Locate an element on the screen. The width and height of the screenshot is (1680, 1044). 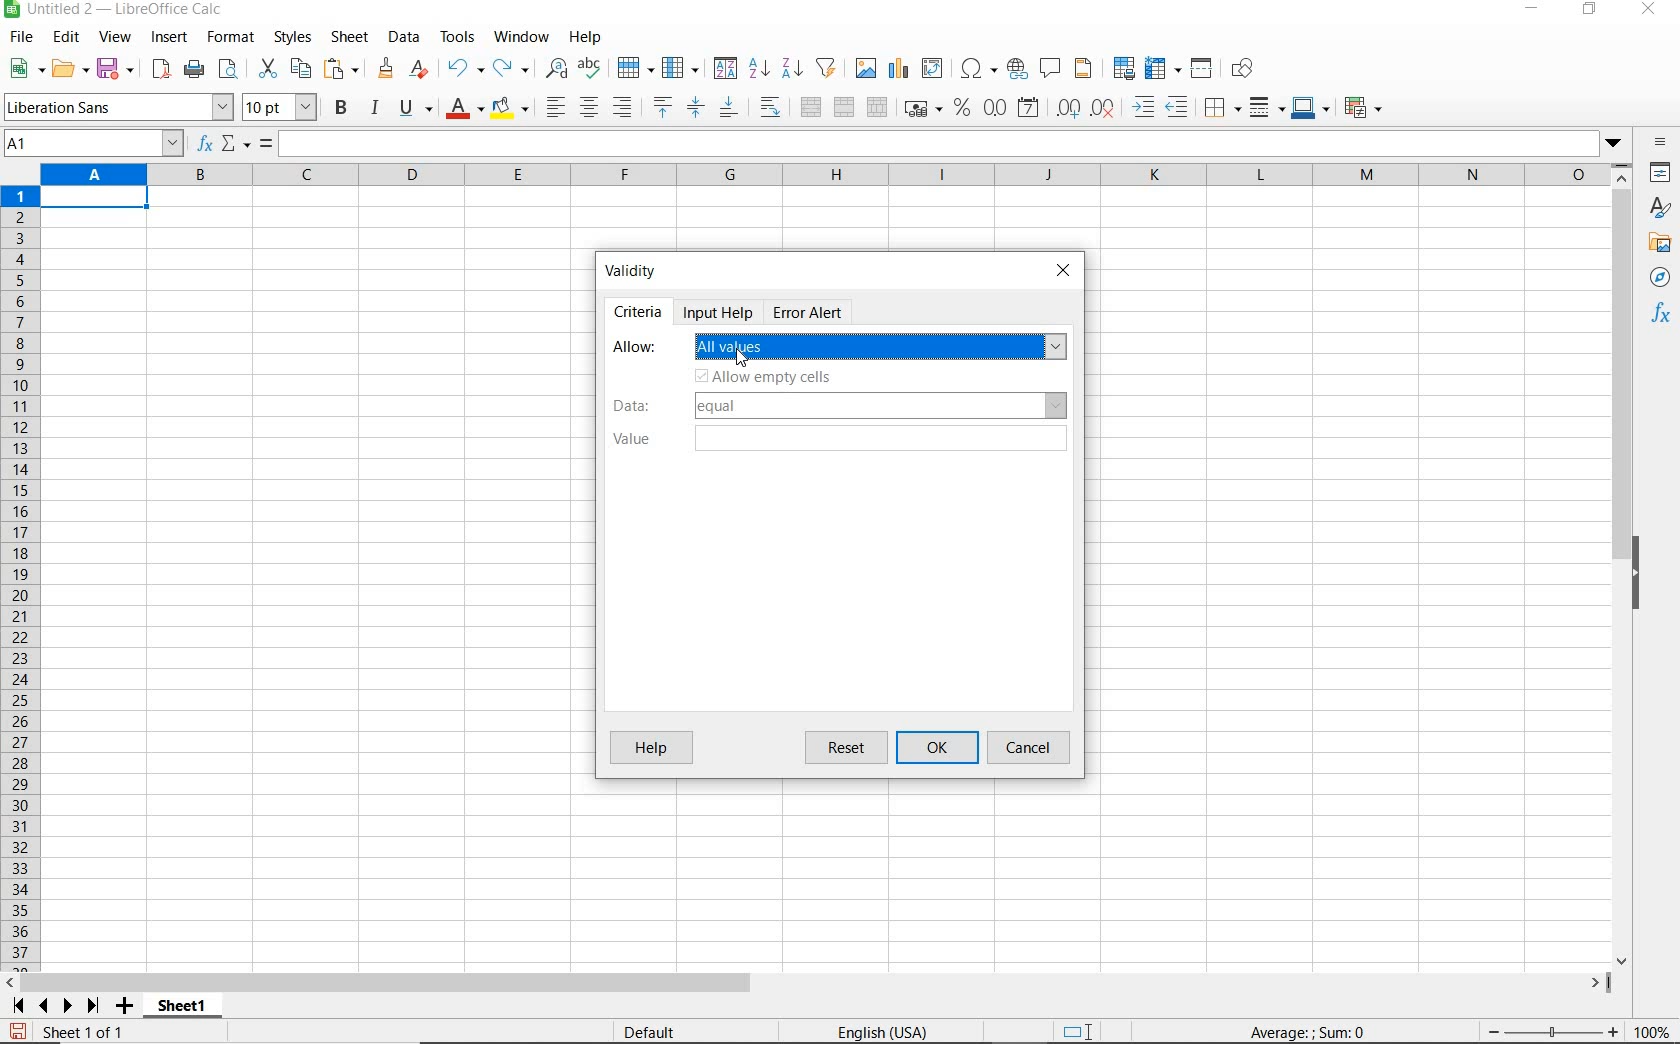
error alert is located at coordinates (807, 312).